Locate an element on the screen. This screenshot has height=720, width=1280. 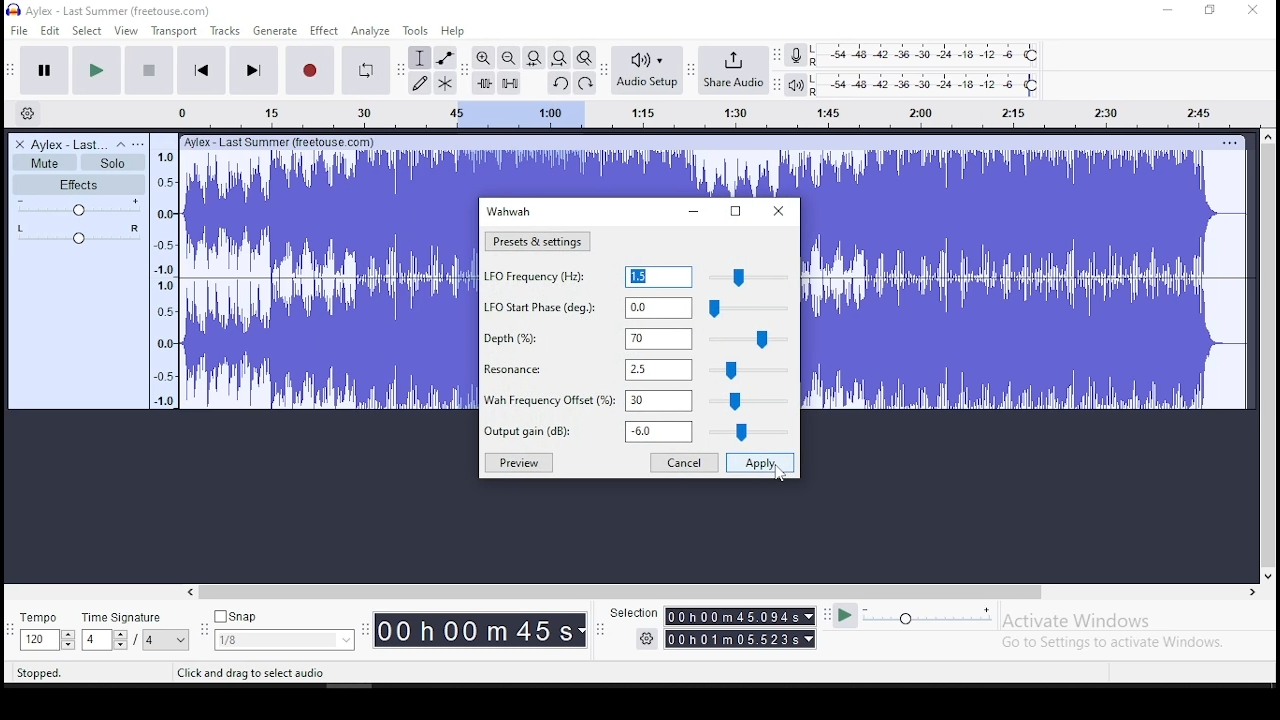
icon and file name is located at coordinates (110, 10).